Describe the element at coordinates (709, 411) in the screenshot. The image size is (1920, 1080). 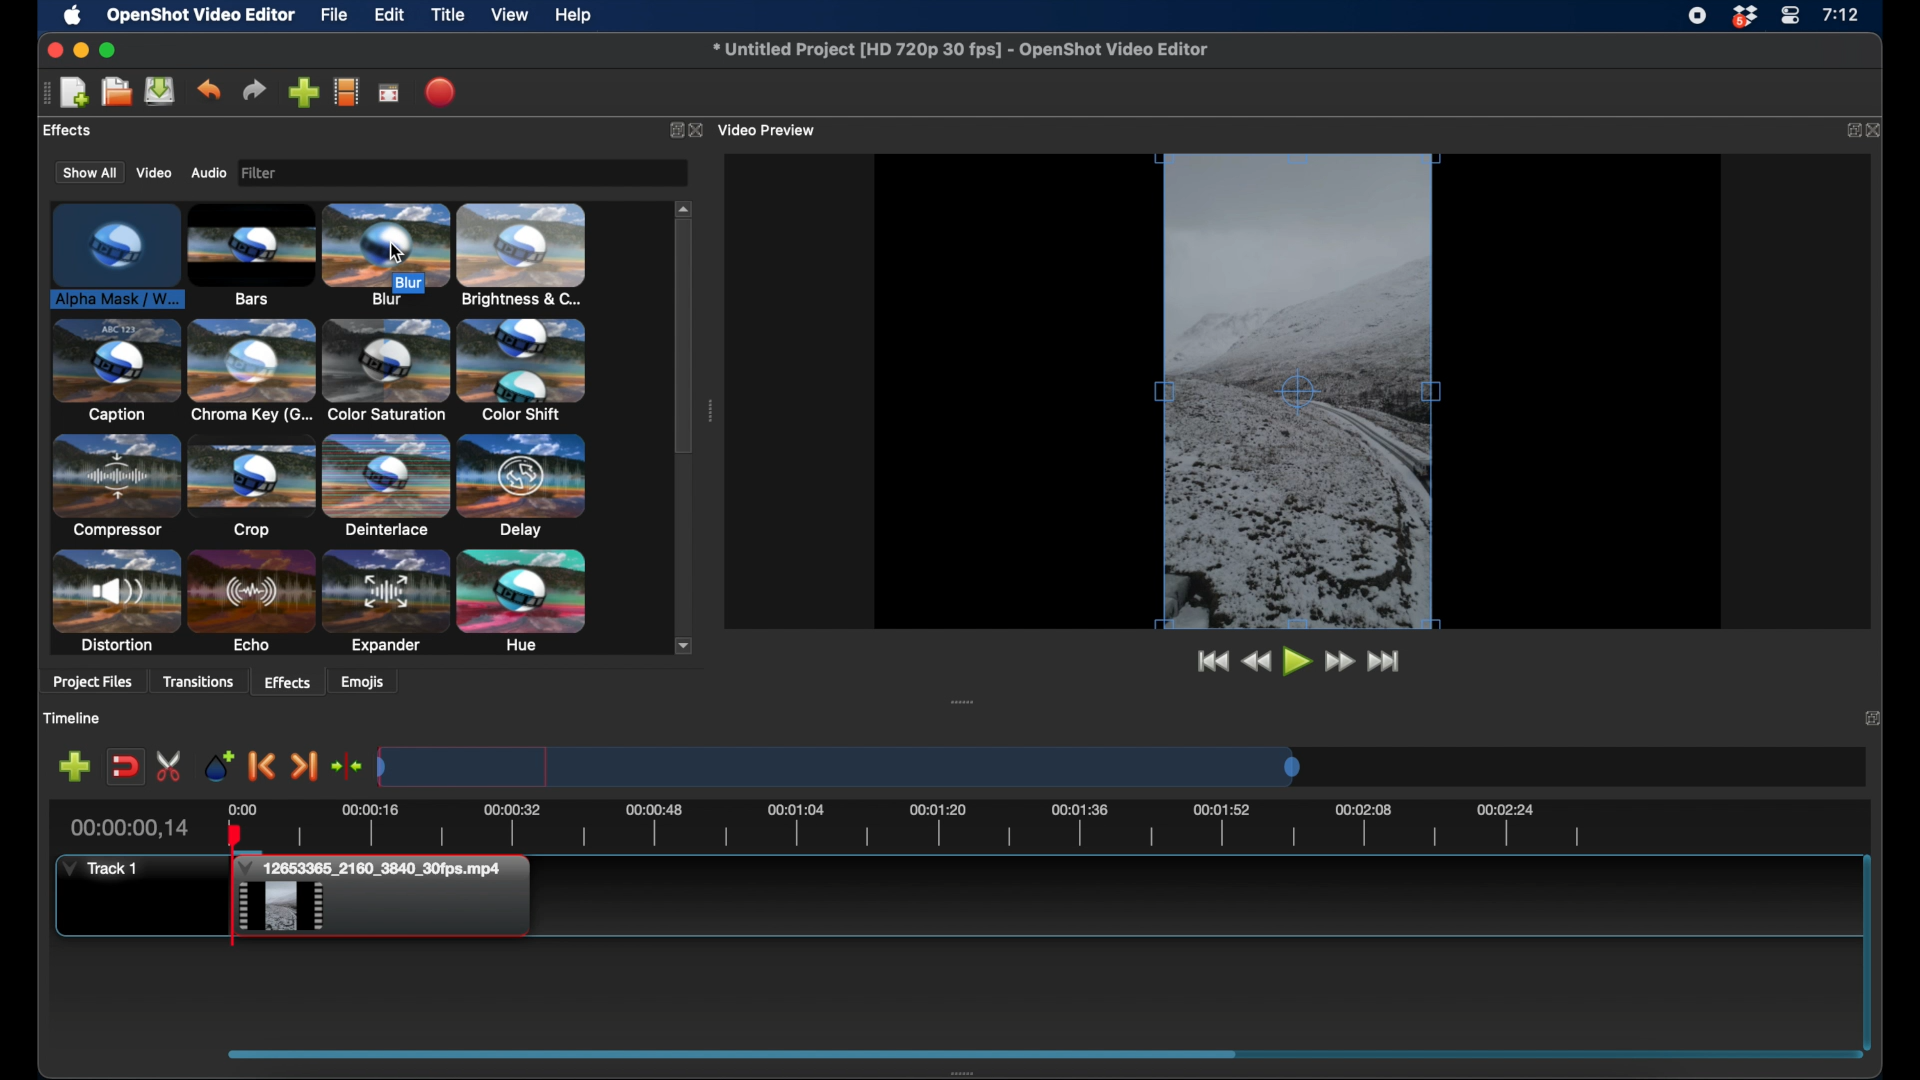
I see `drag handle` at that location.